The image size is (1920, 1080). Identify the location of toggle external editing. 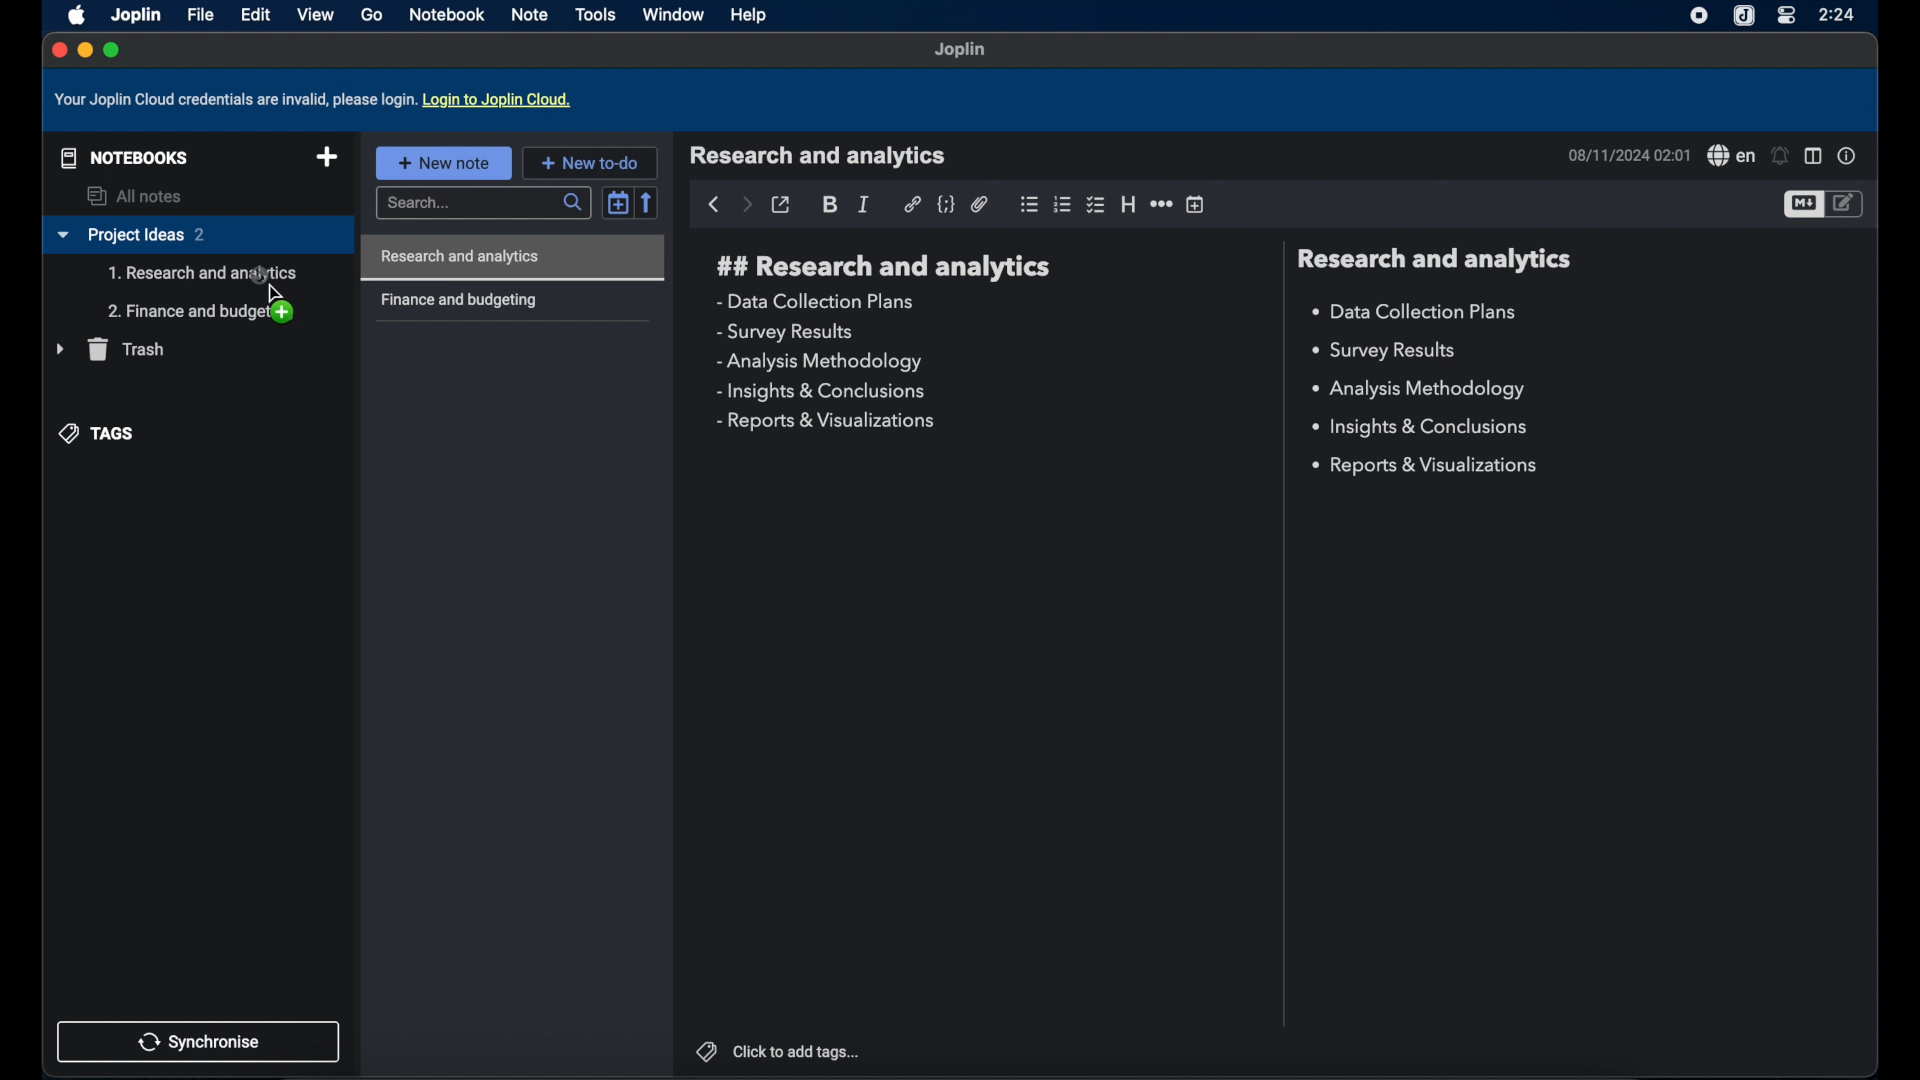
(782, 205).